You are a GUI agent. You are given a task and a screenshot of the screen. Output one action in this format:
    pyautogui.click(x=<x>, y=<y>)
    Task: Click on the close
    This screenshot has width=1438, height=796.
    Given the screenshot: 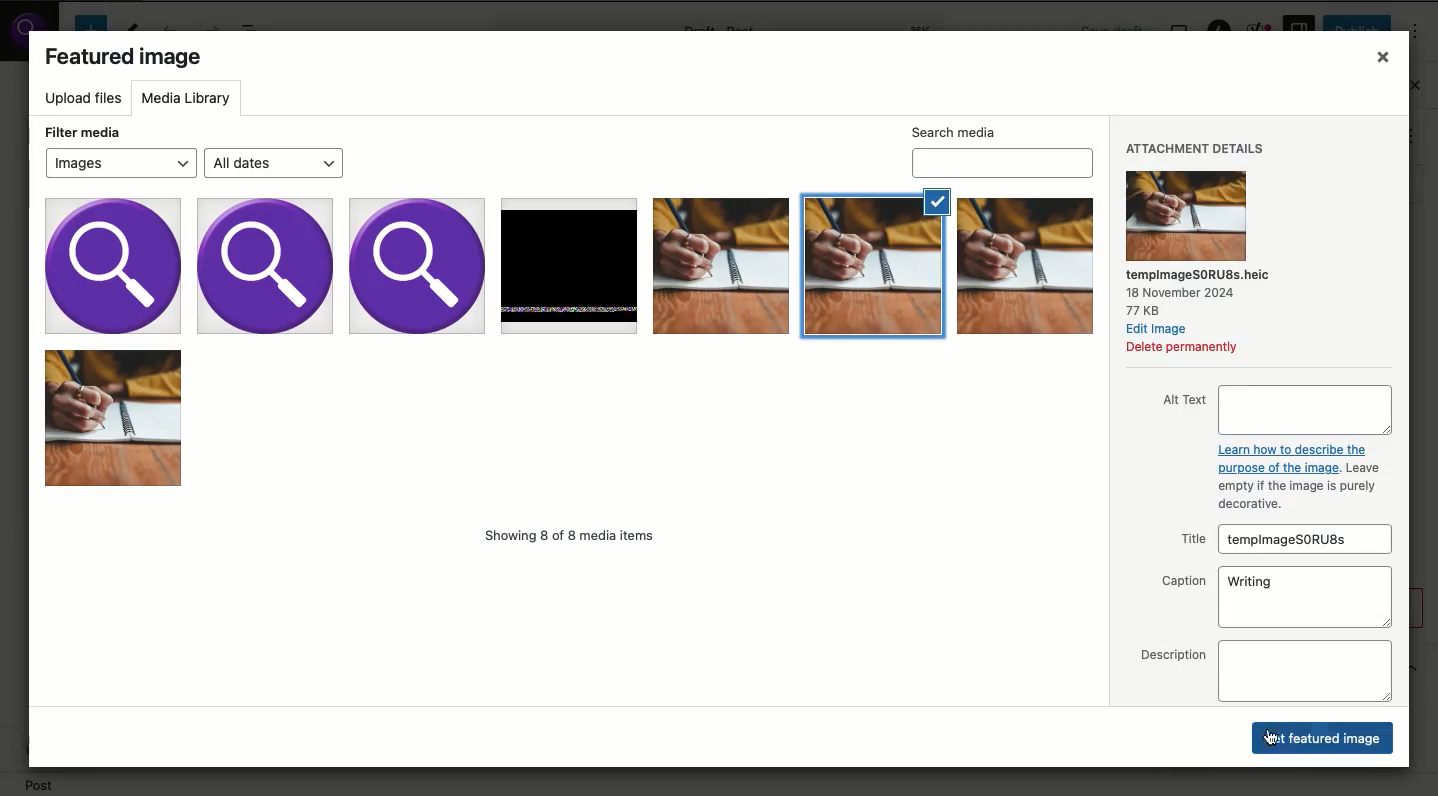 What is the action you would take?
    pyautogui.click(x=1385, y=57)
    